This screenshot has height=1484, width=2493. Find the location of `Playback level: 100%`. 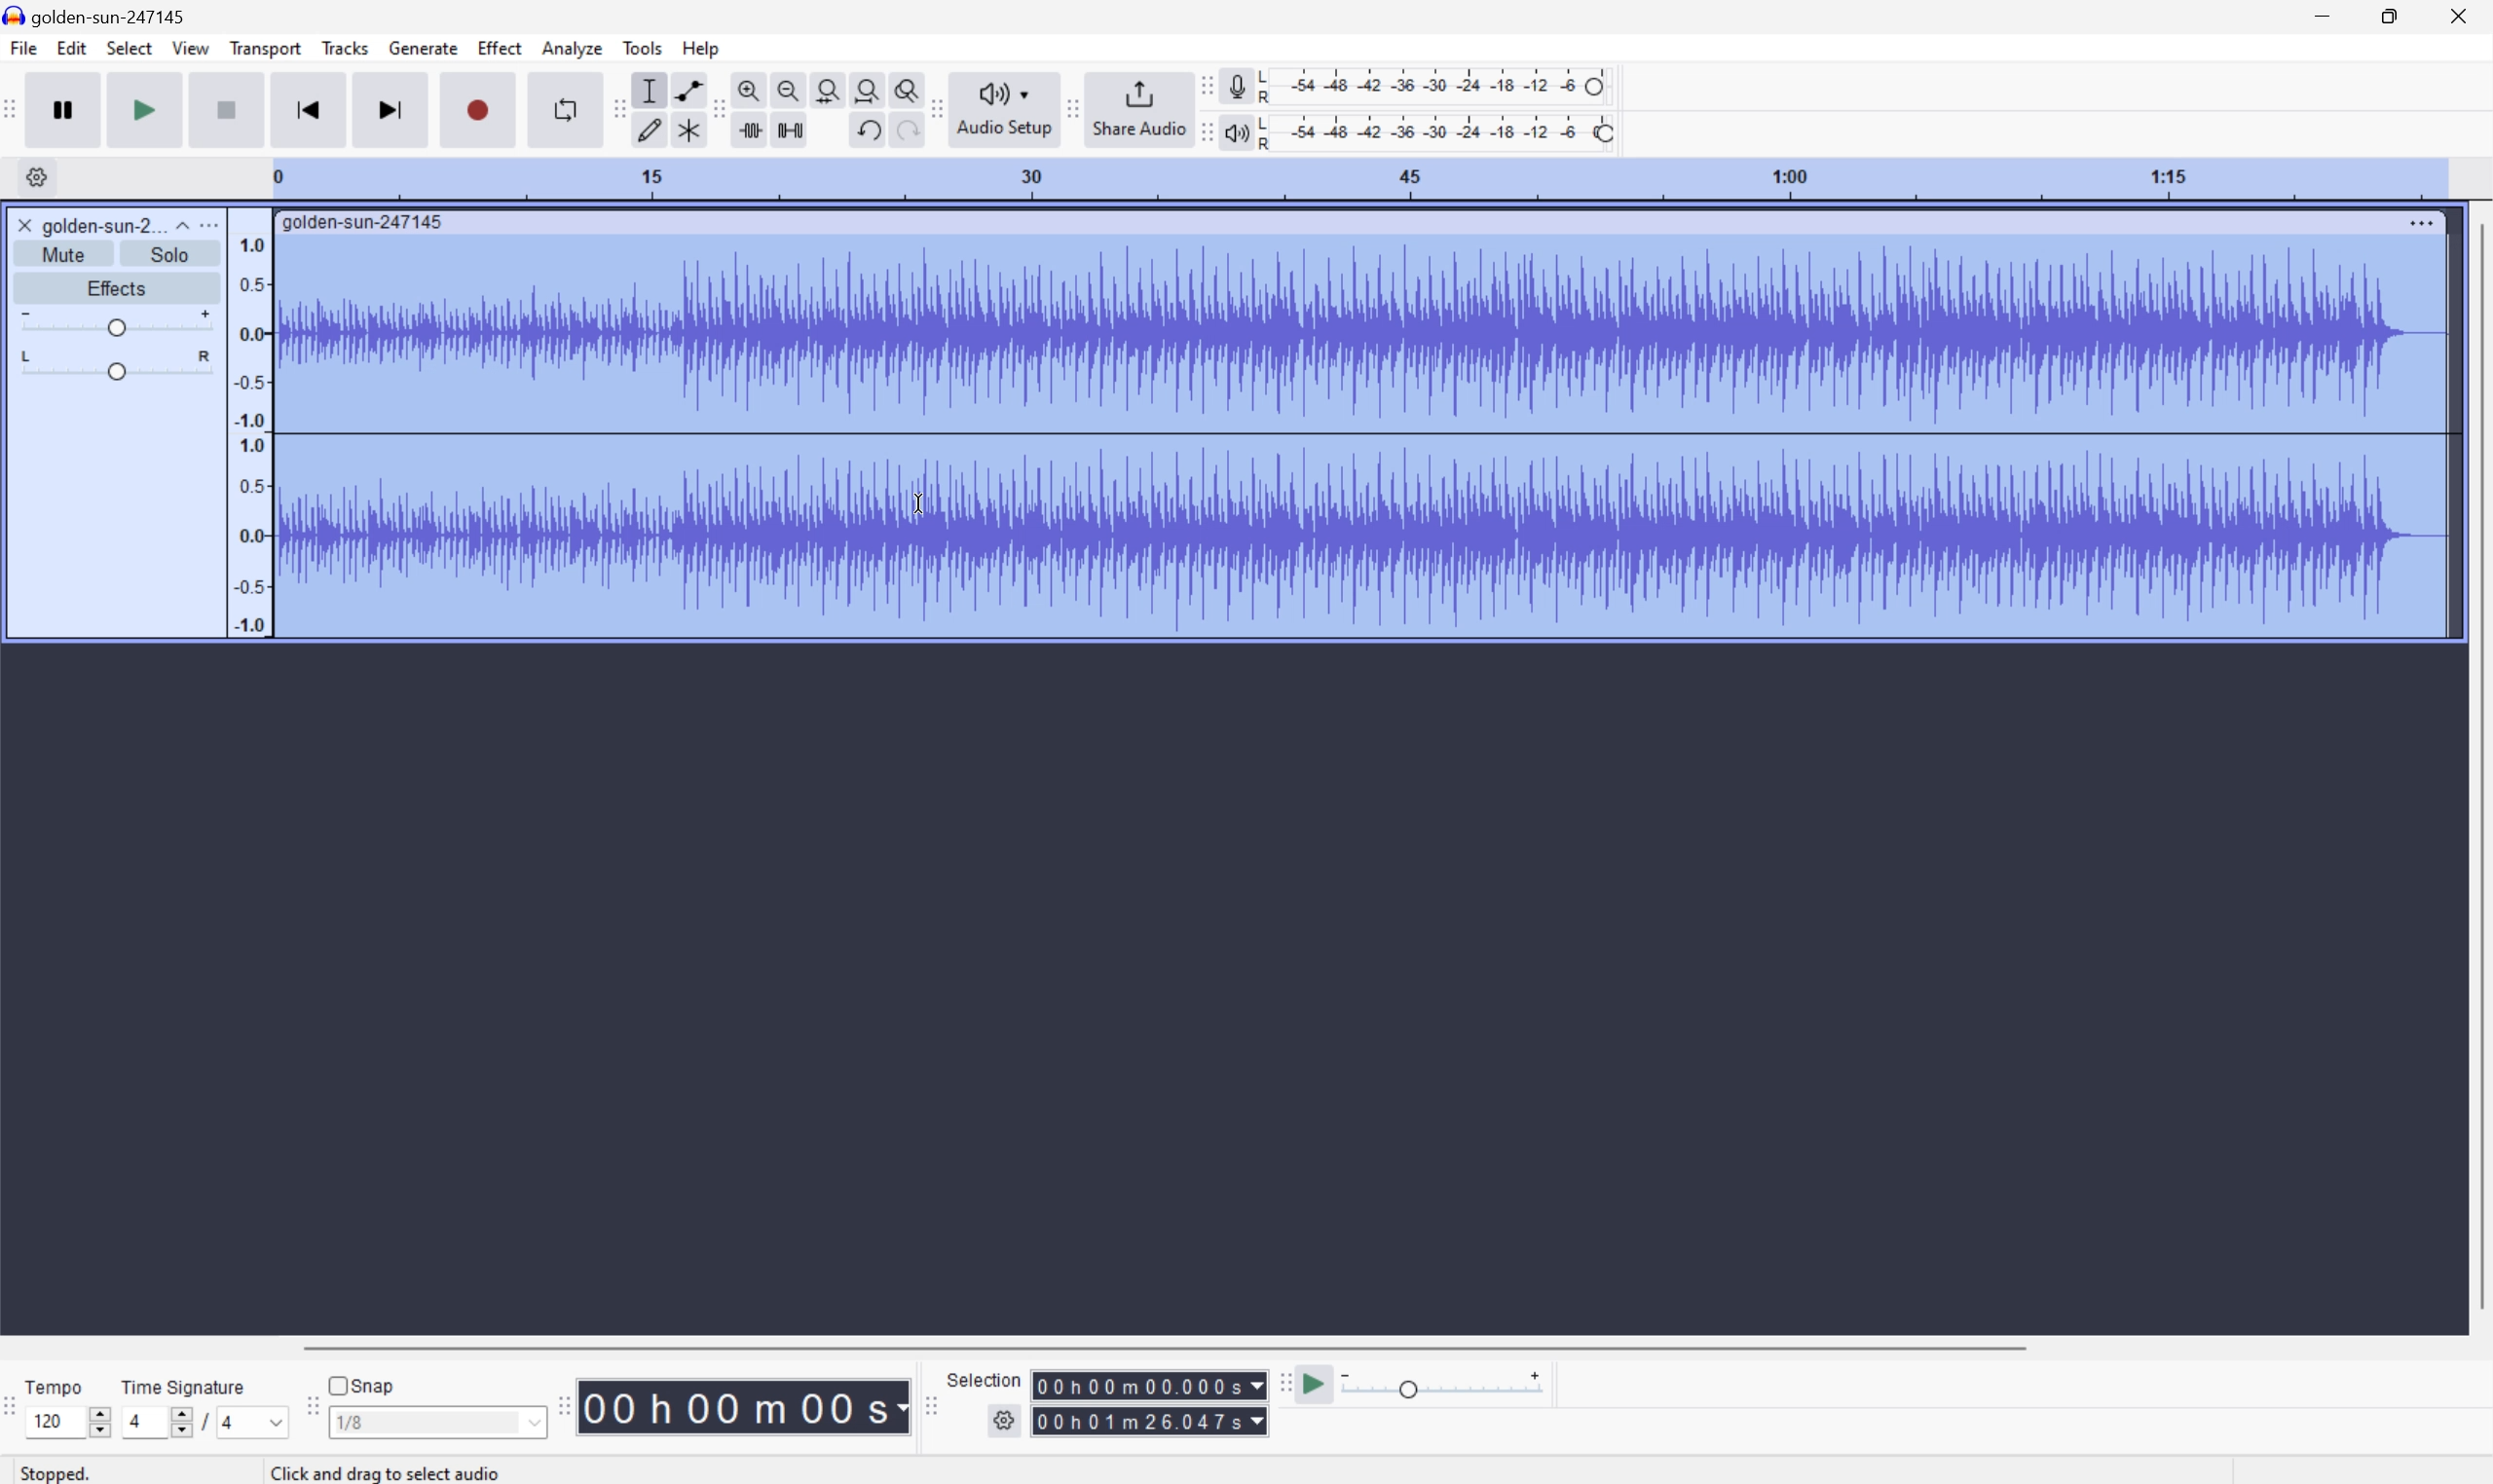

Playback level: 100% is located at coordinates (1434, 131).